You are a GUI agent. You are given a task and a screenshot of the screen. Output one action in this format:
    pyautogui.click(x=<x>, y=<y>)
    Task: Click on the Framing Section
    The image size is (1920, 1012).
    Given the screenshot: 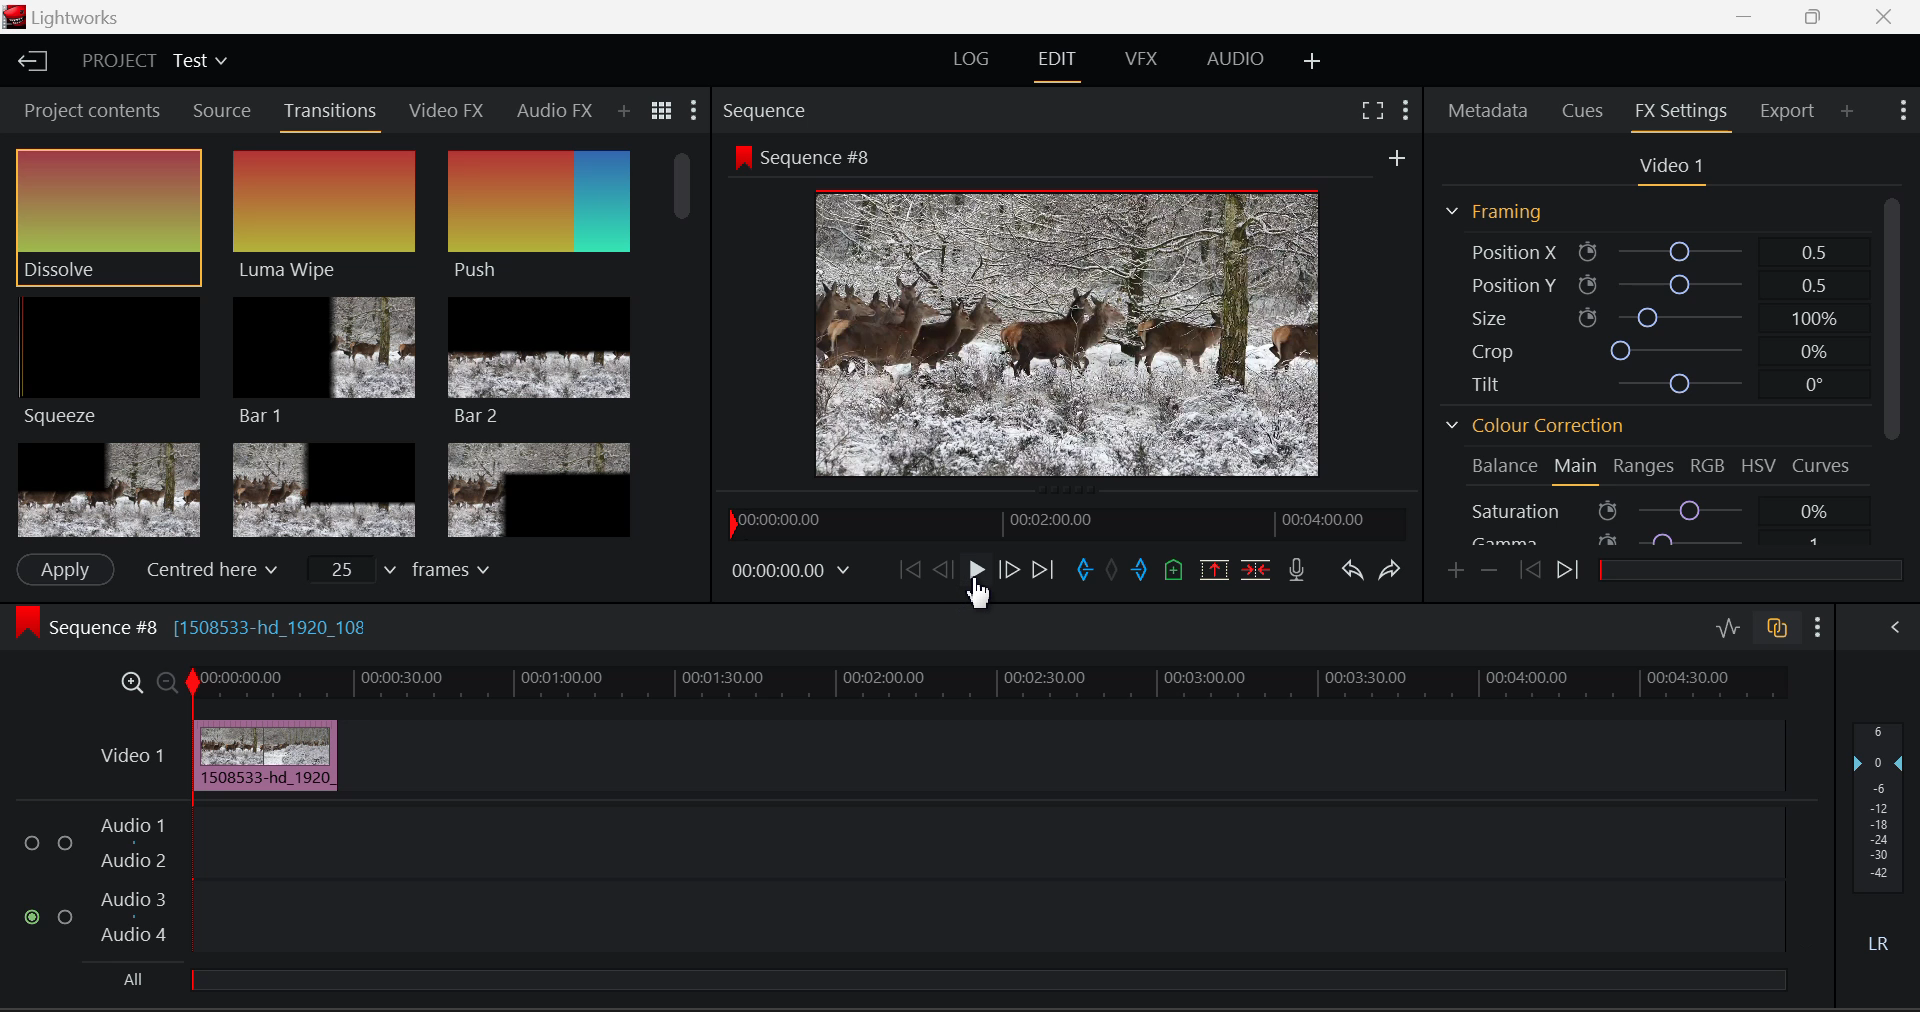 What is the action you would take?
    pyautogui.click(x=1505, y=212)
    